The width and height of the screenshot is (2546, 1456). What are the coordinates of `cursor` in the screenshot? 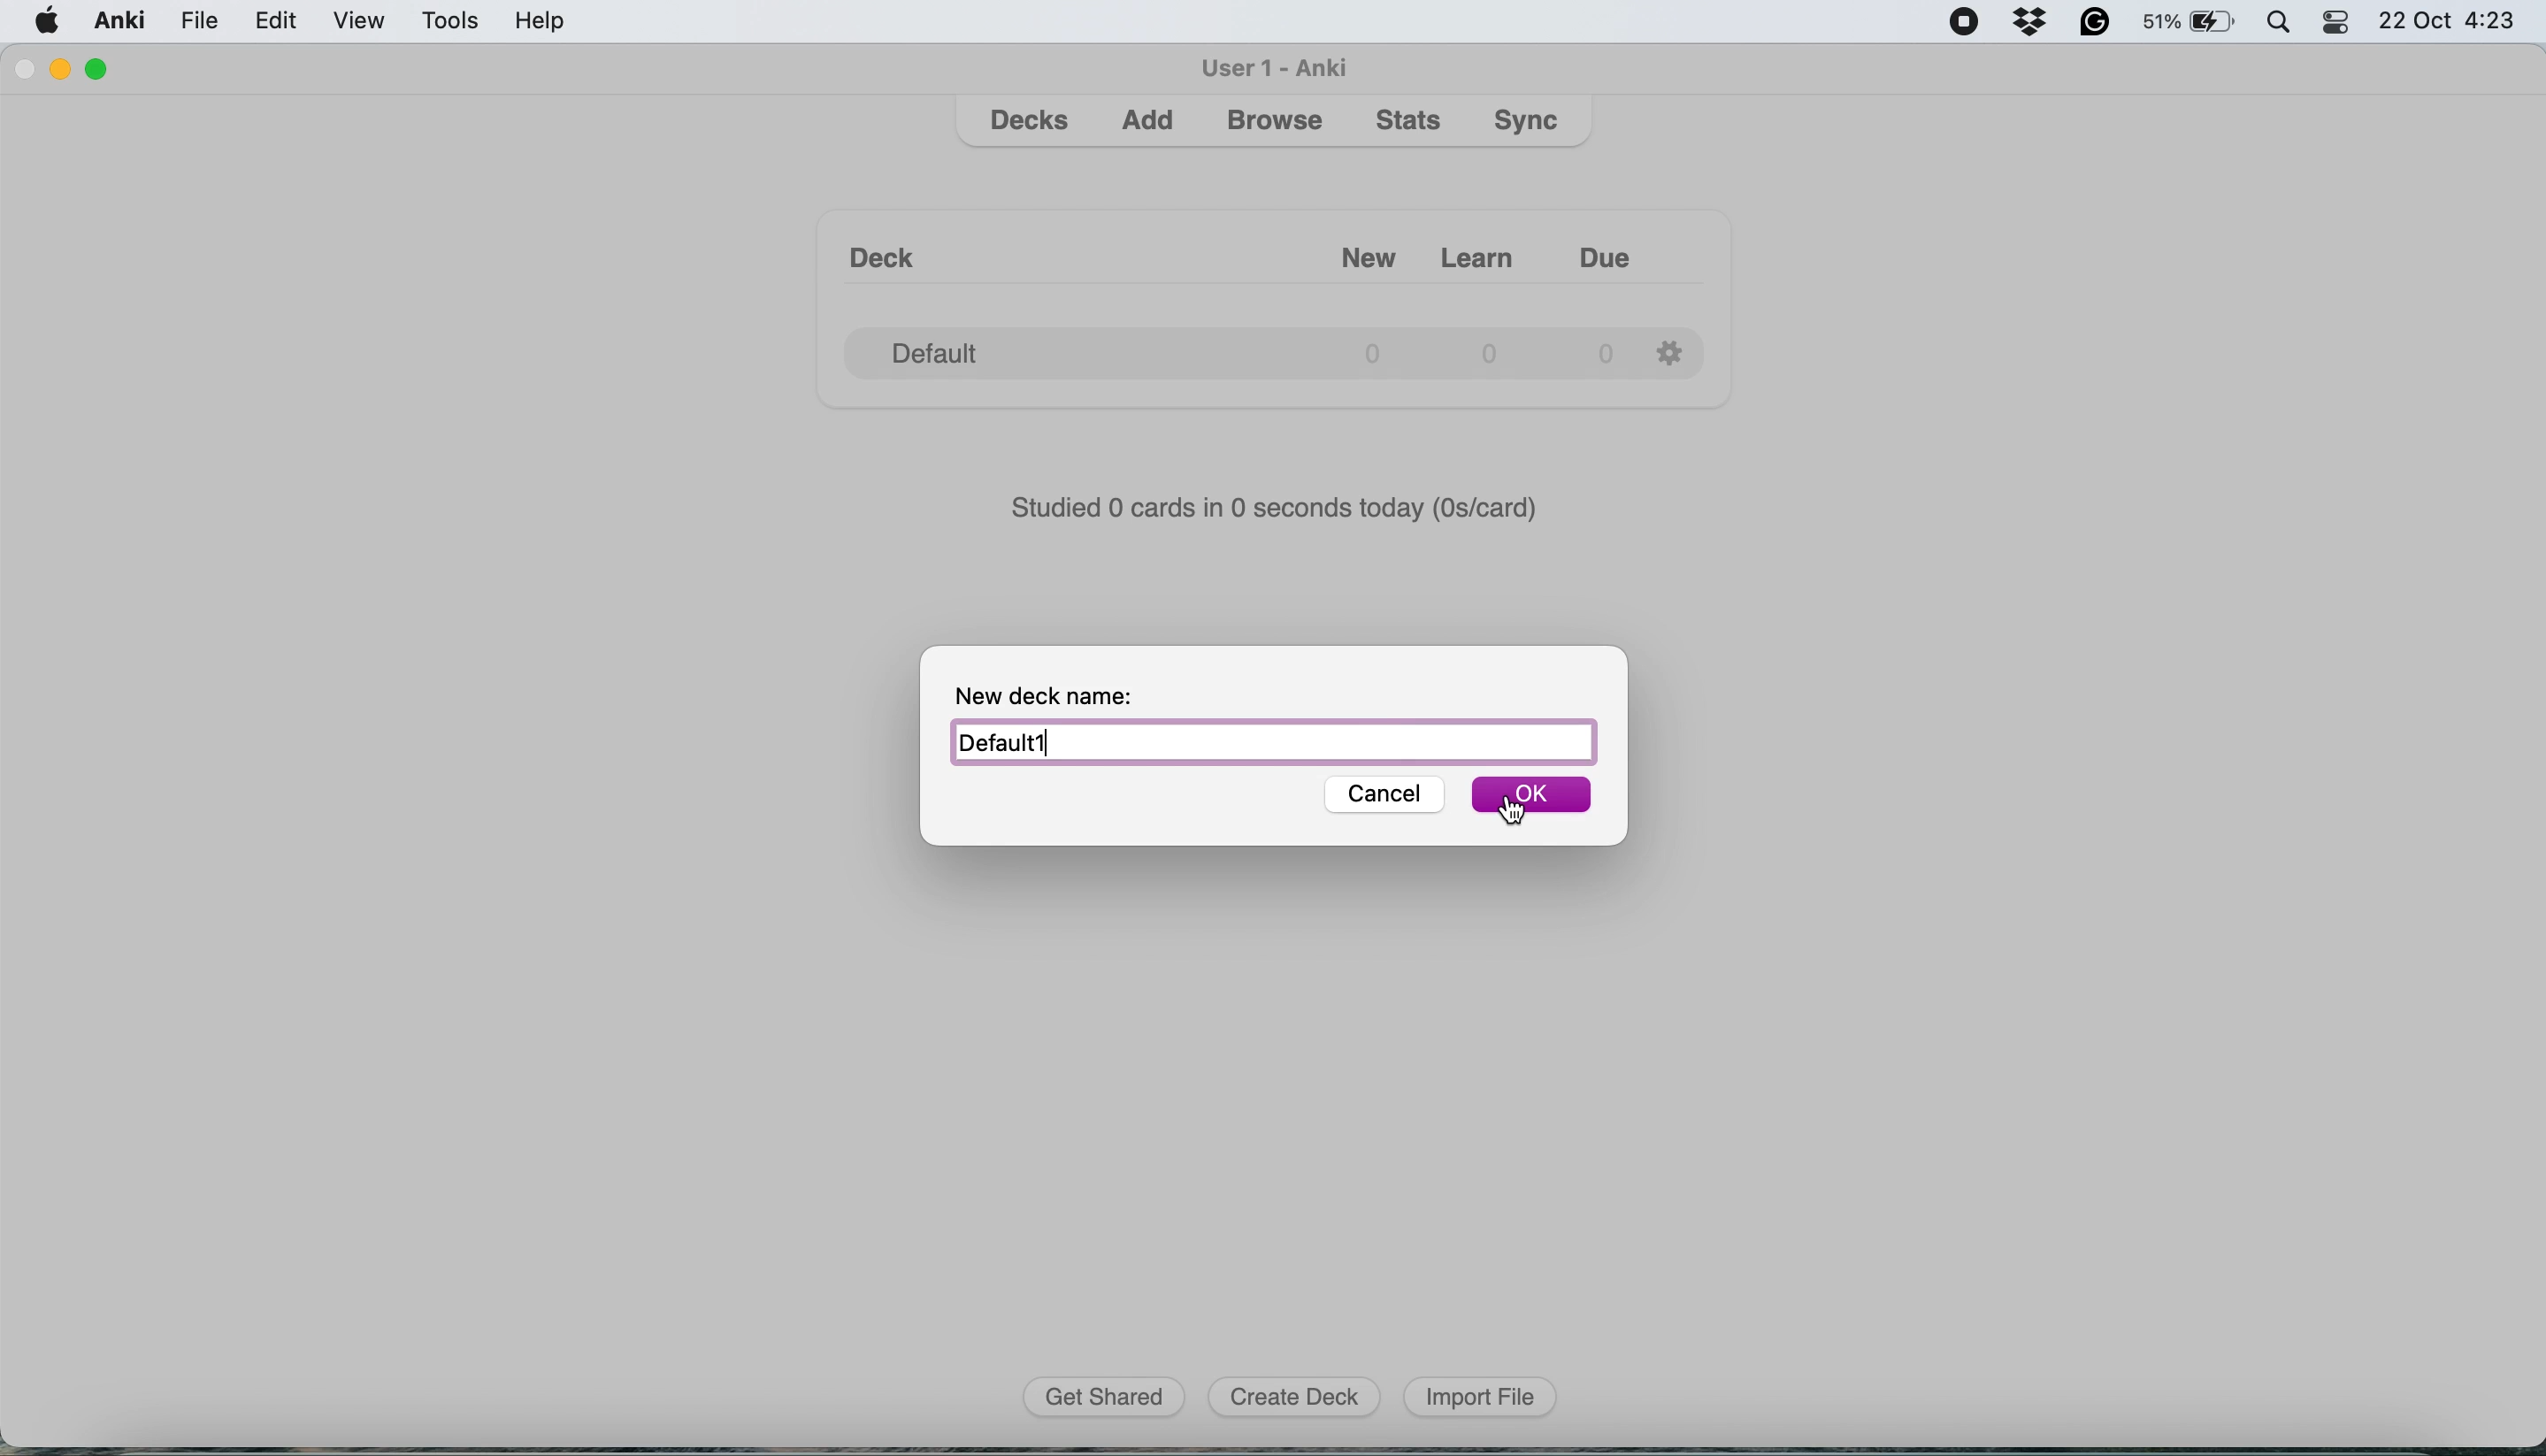 It's located at (1513, 806).